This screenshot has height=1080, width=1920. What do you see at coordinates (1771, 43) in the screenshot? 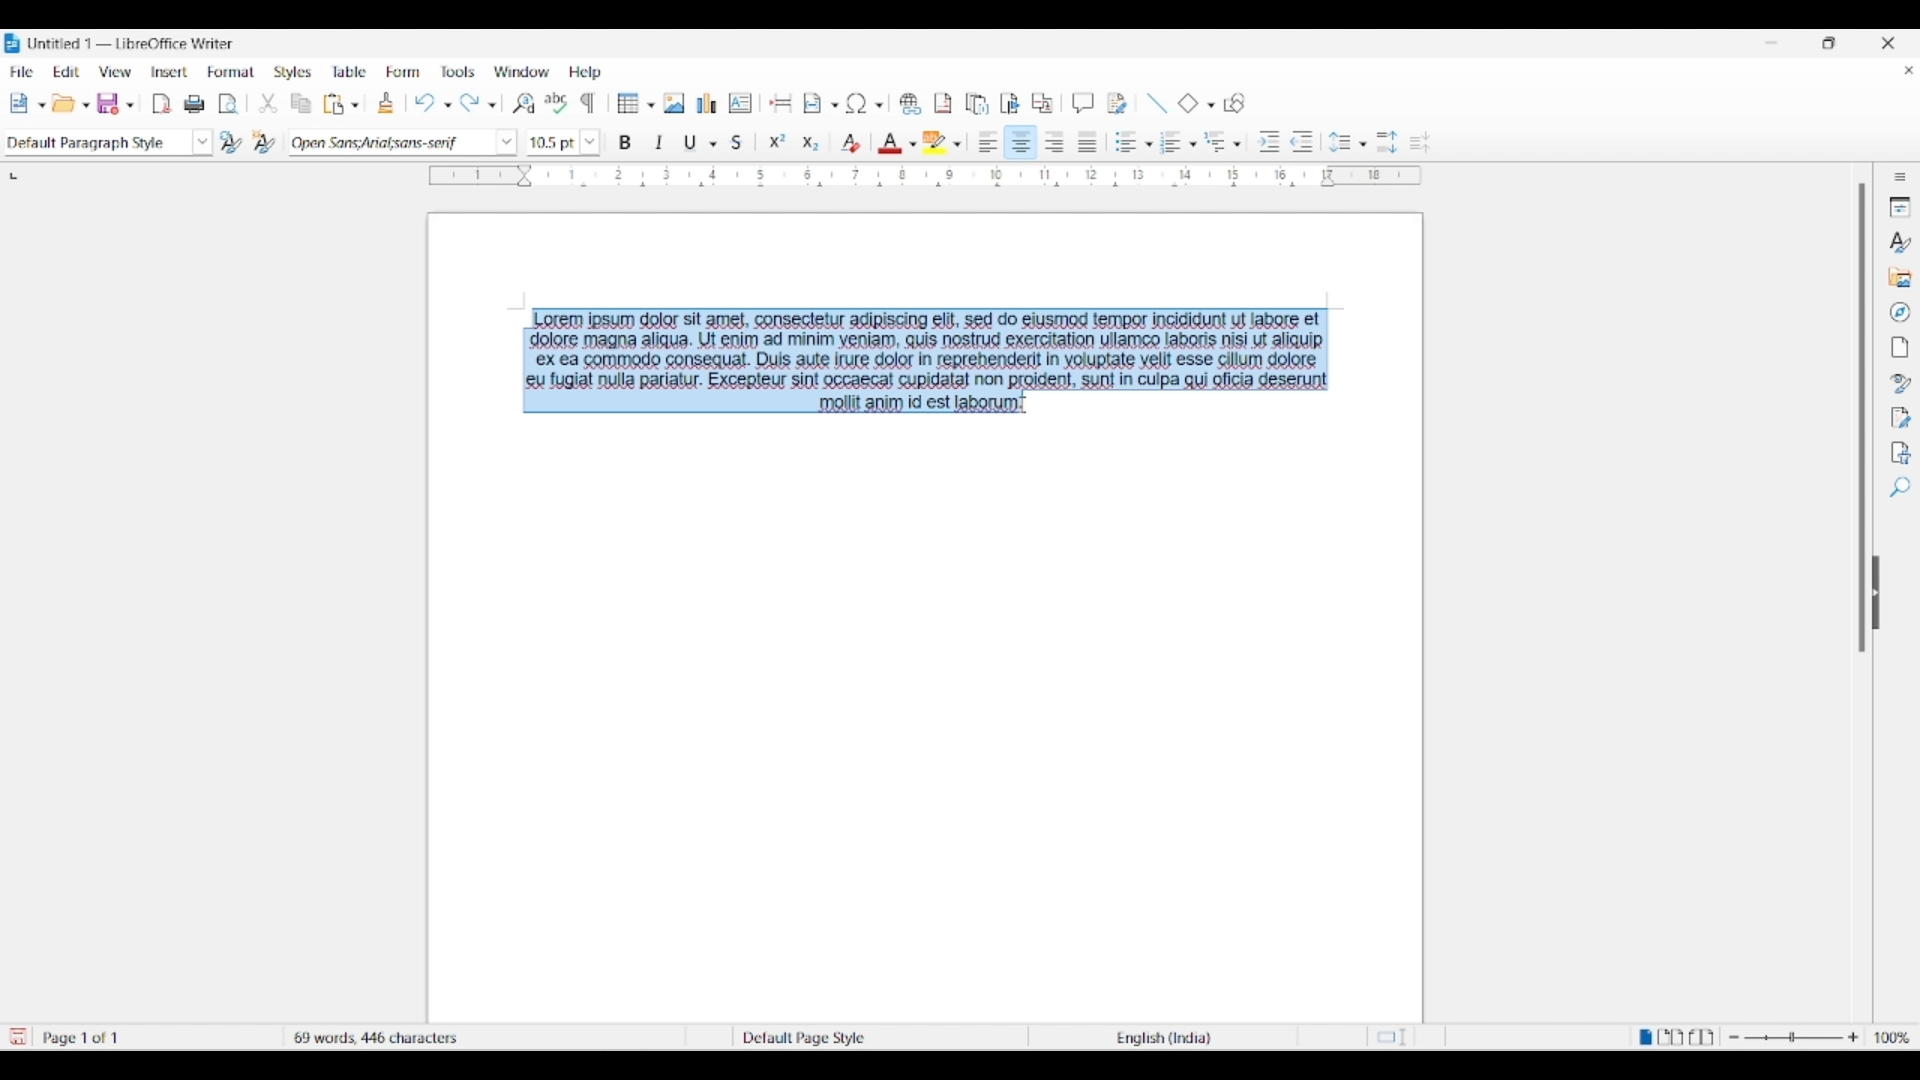
I see `Minimize` at bounding box center [1771, 43].